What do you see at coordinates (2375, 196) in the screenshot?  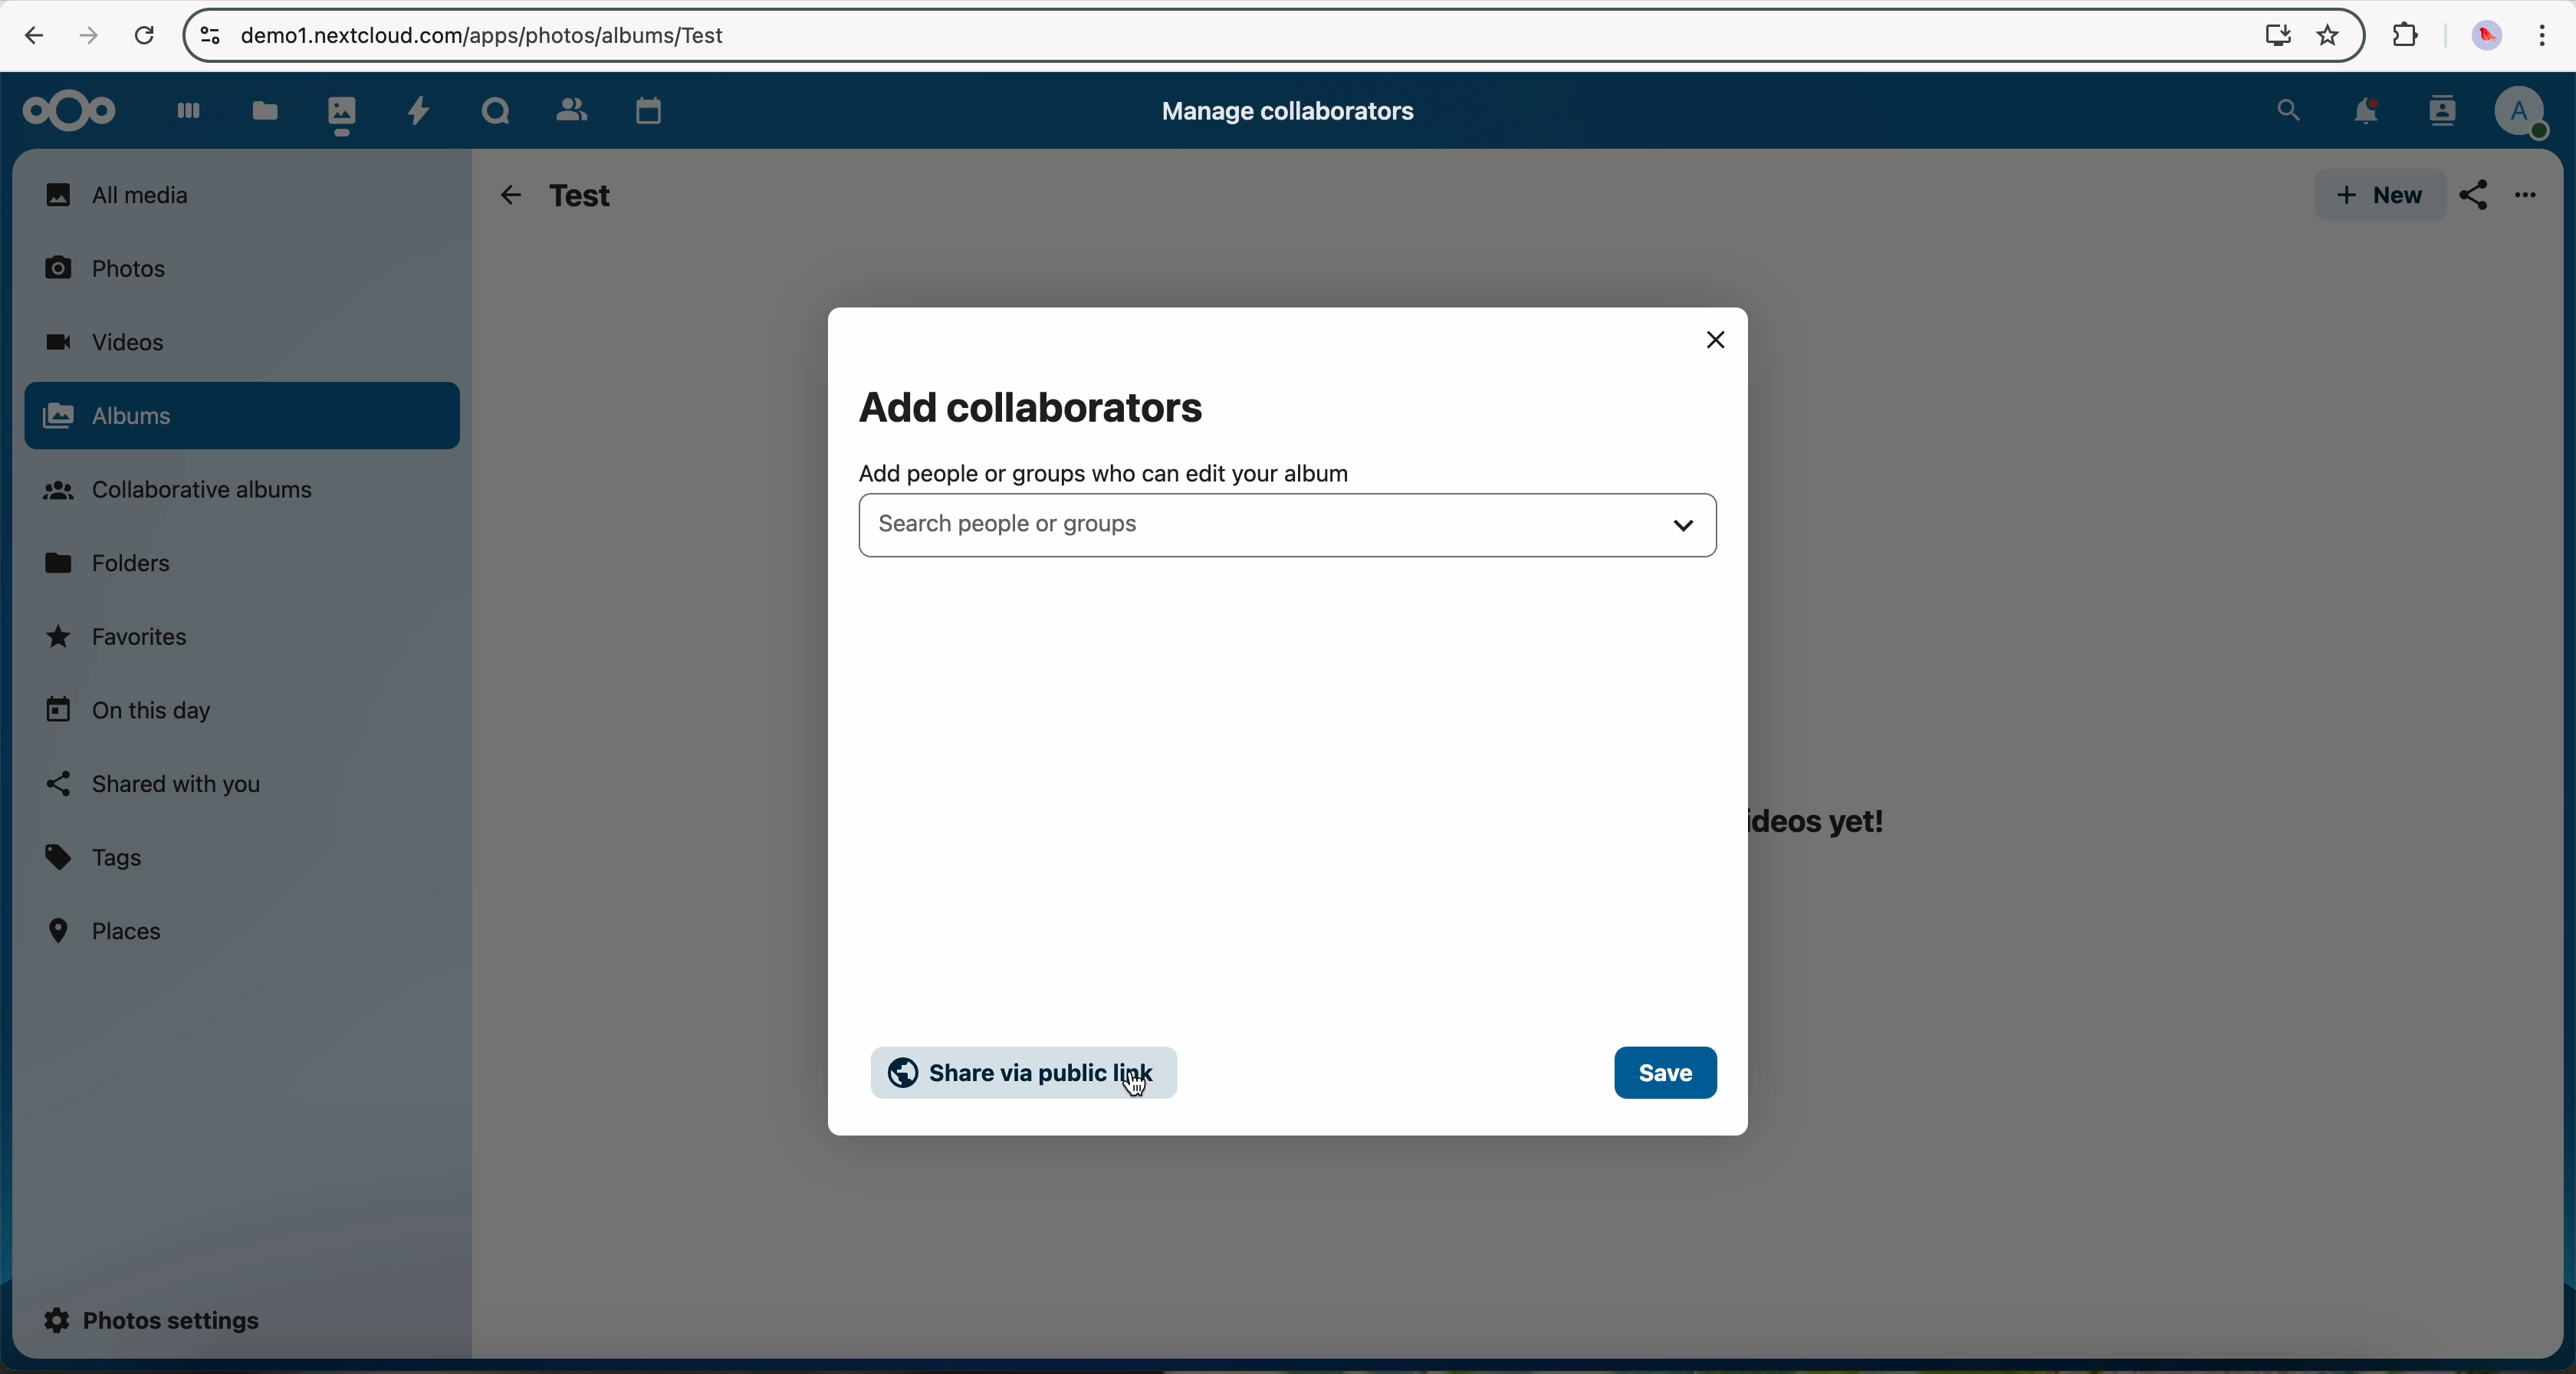 I see `new` at bounding box center [2375, 196].